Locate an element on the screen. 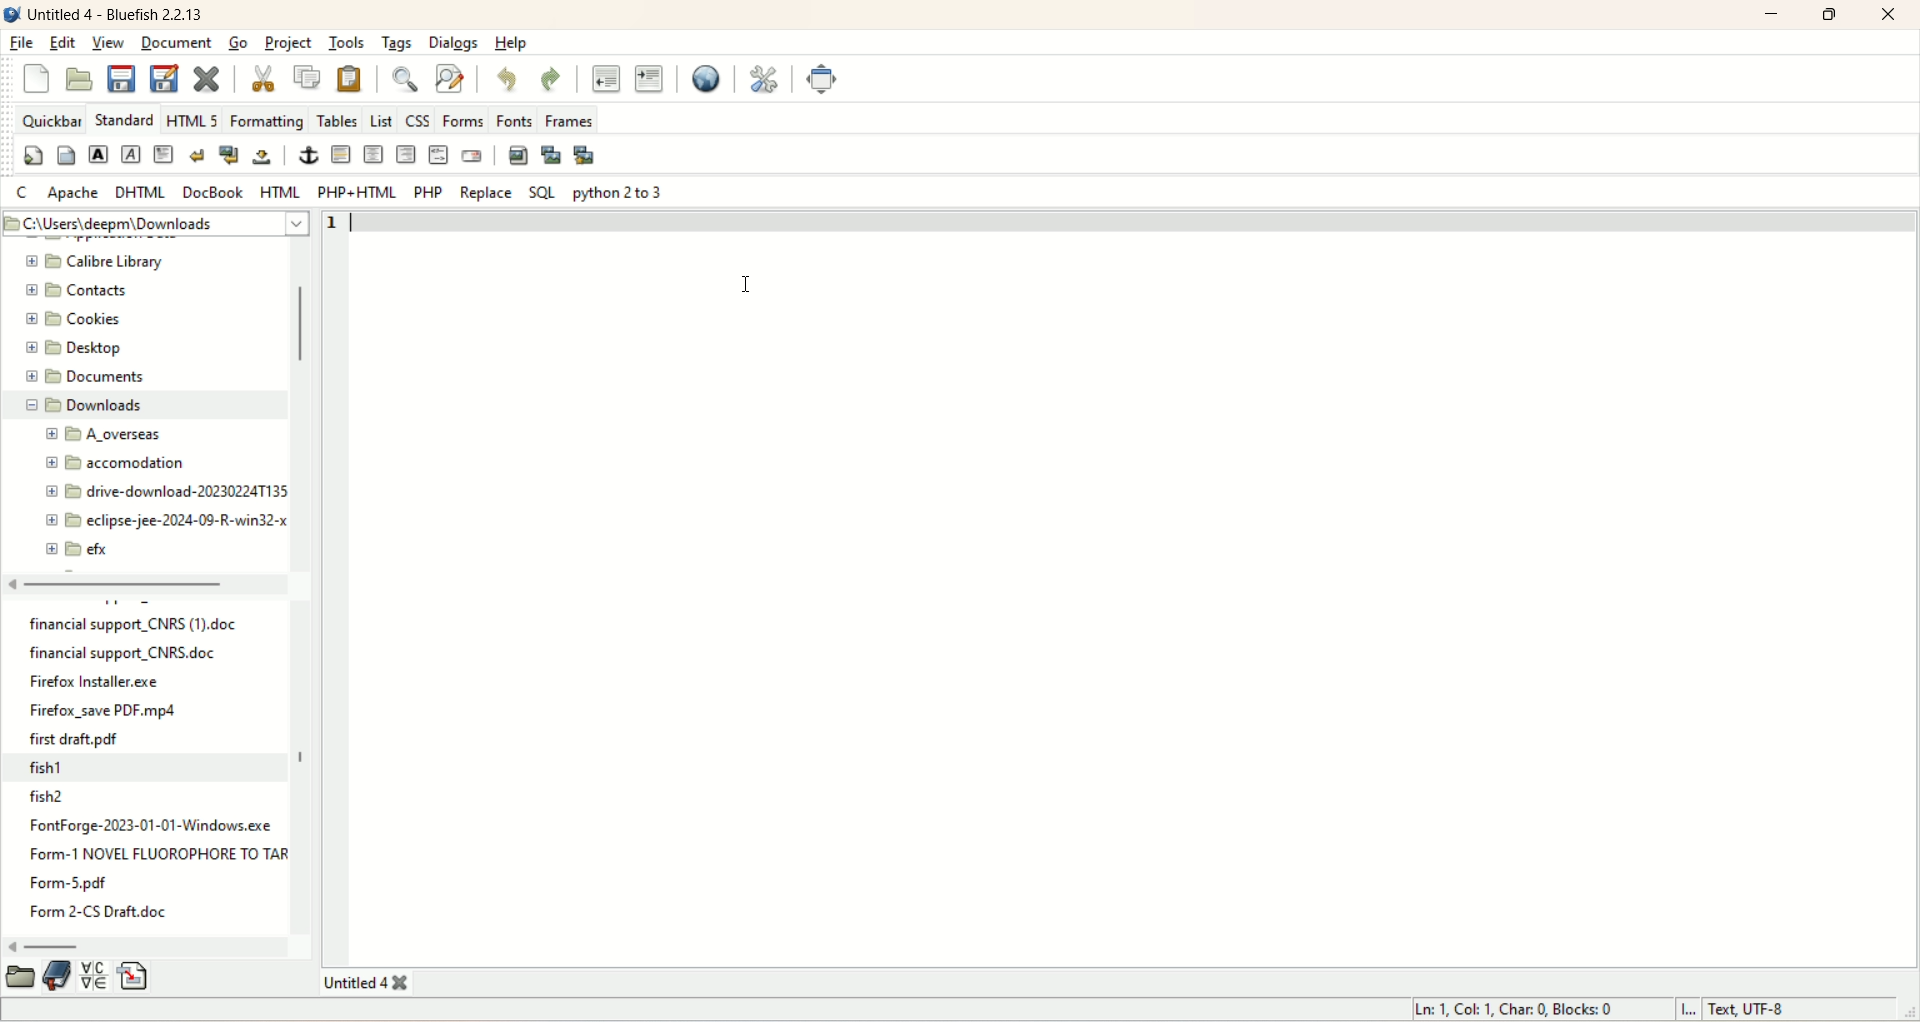 The image size is (1920, 1022). indent is located at coordinates (649, 80).